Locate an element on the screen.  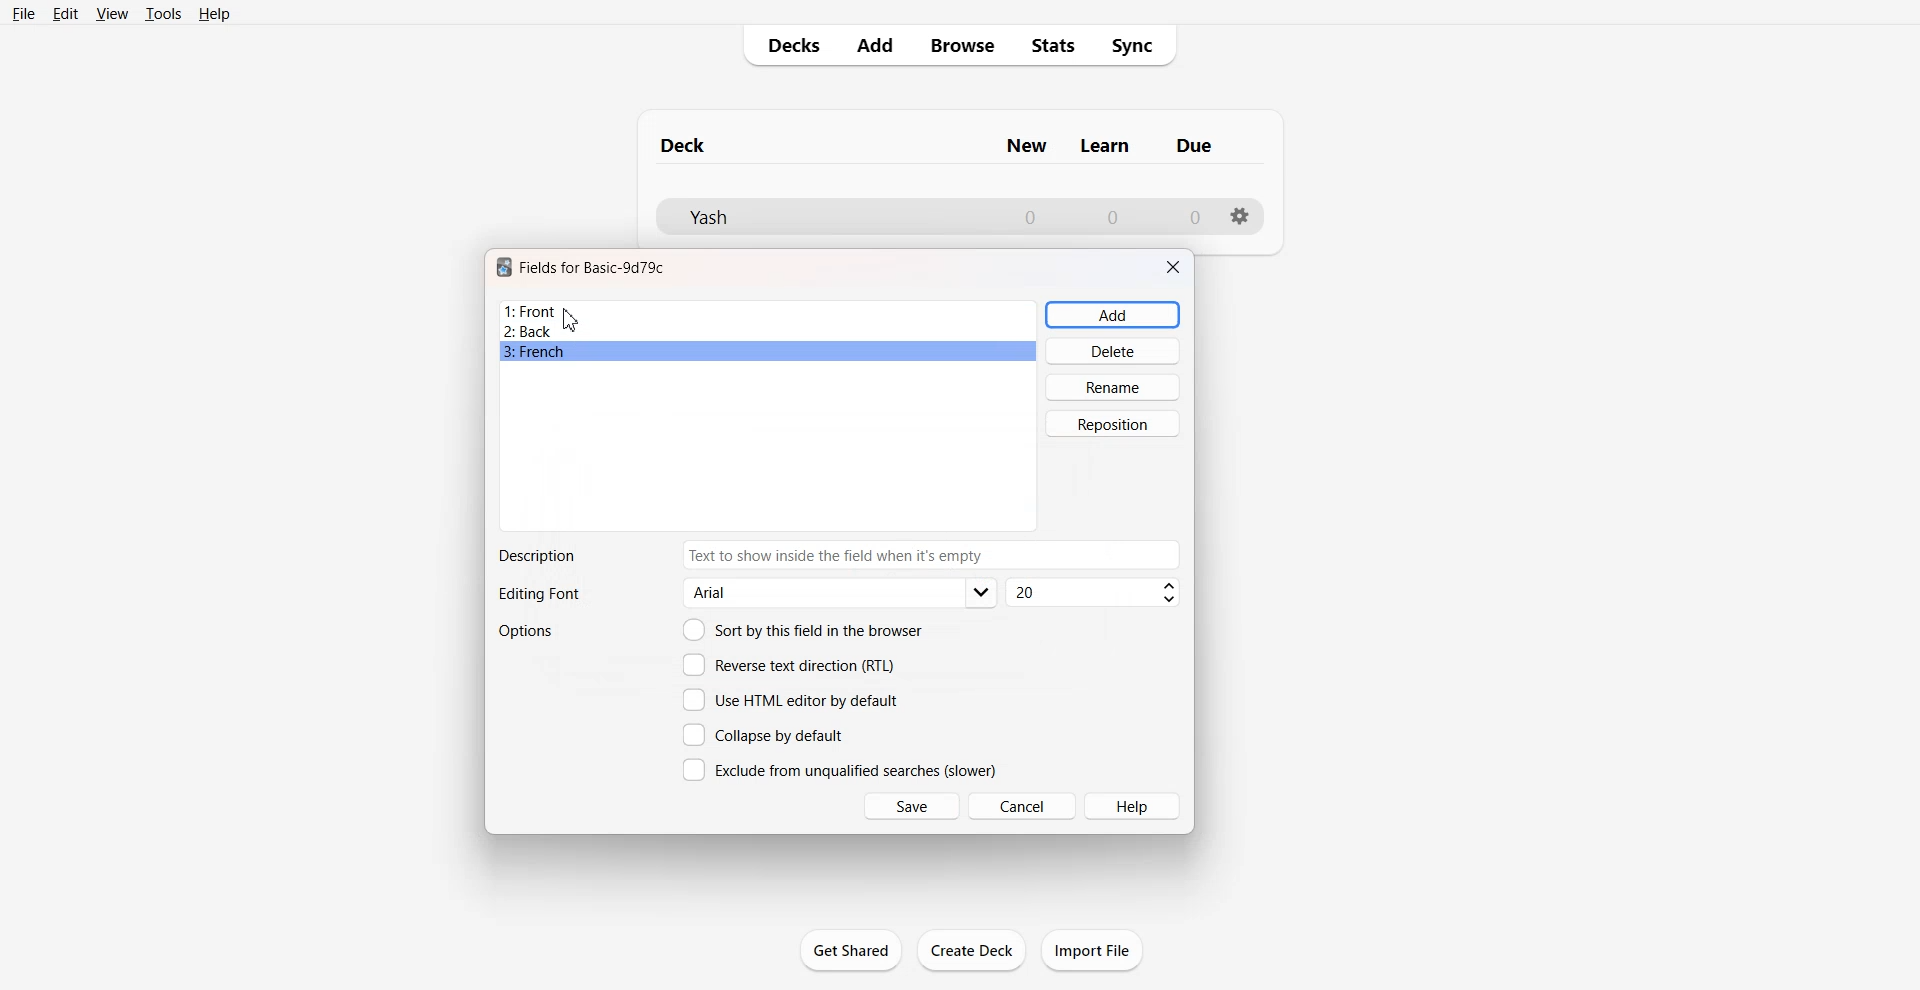
Browse is located at coordinates (961, 45).